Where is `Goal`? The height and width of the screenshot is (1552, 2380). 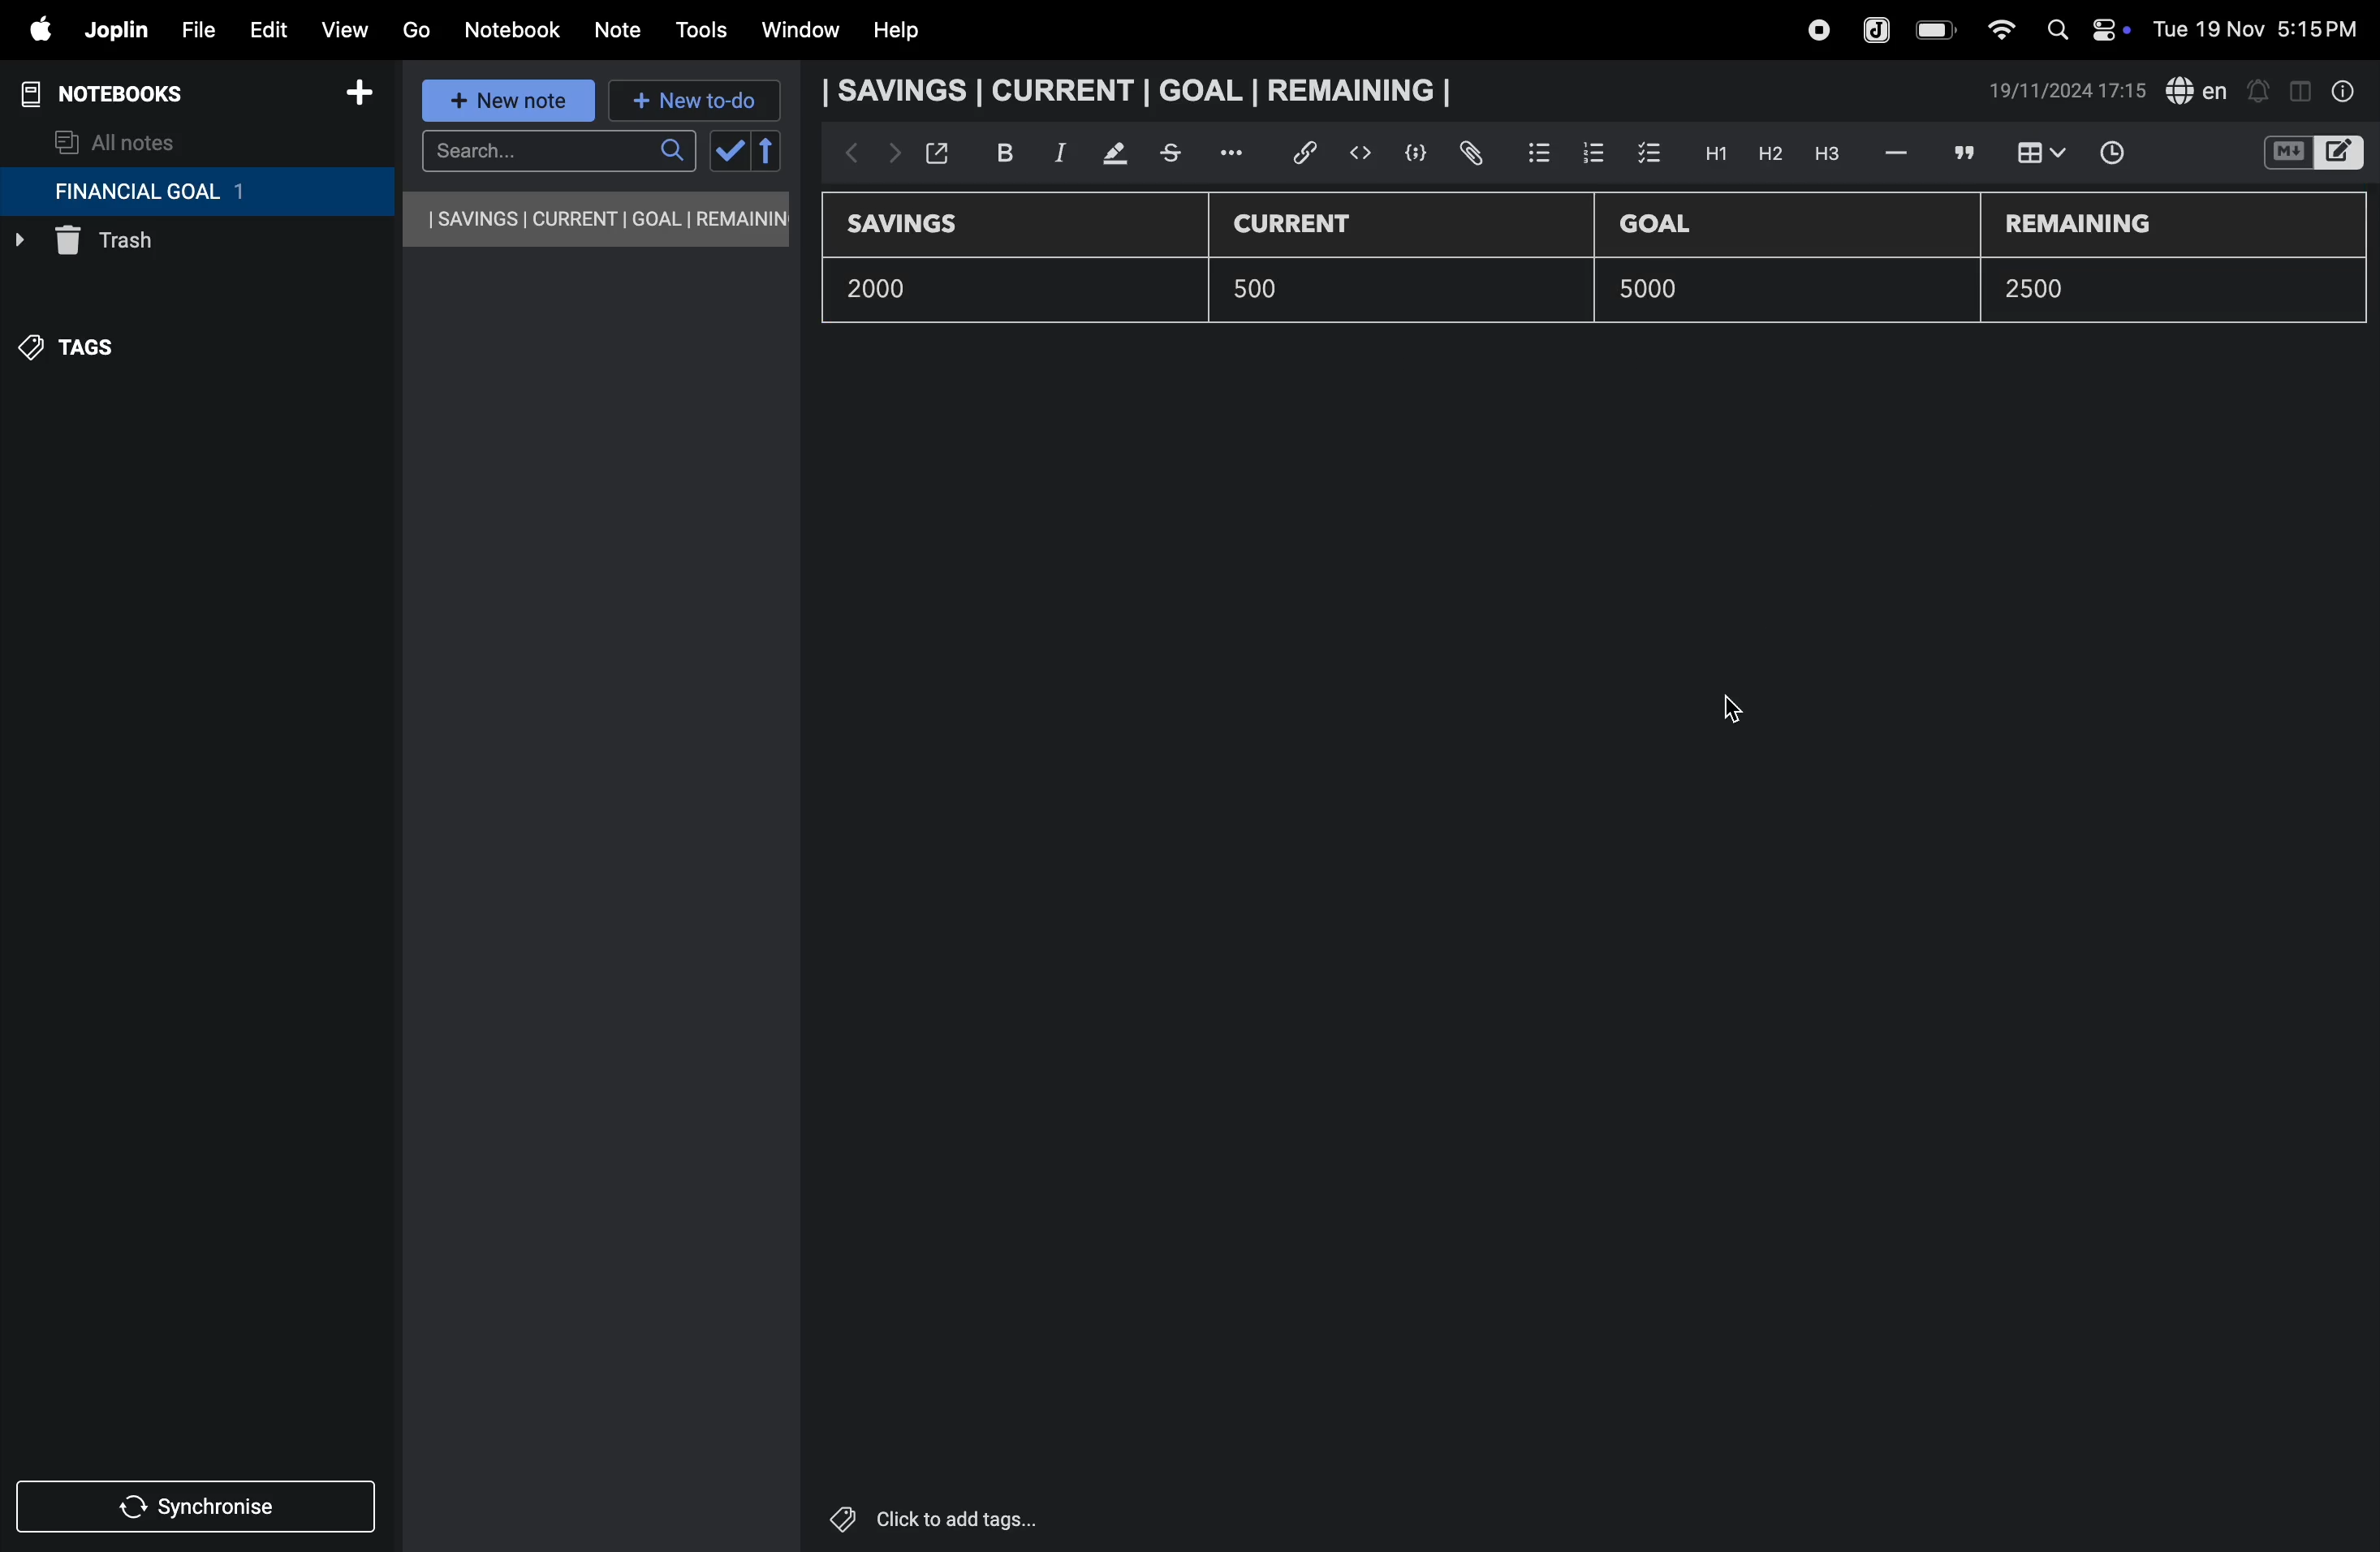
Goal is located at coordinates (1669, 226).